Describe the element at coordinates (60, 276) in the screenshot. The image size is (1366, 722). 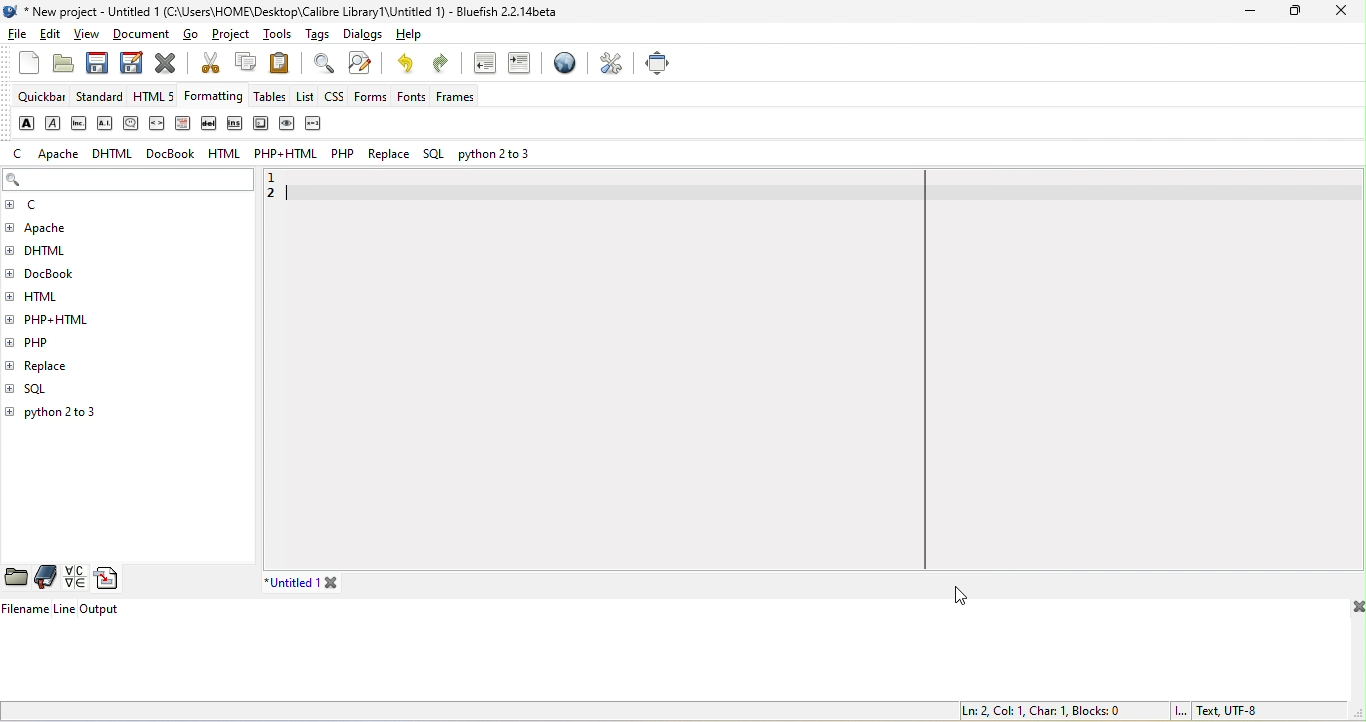
I see `docbook` at that location.